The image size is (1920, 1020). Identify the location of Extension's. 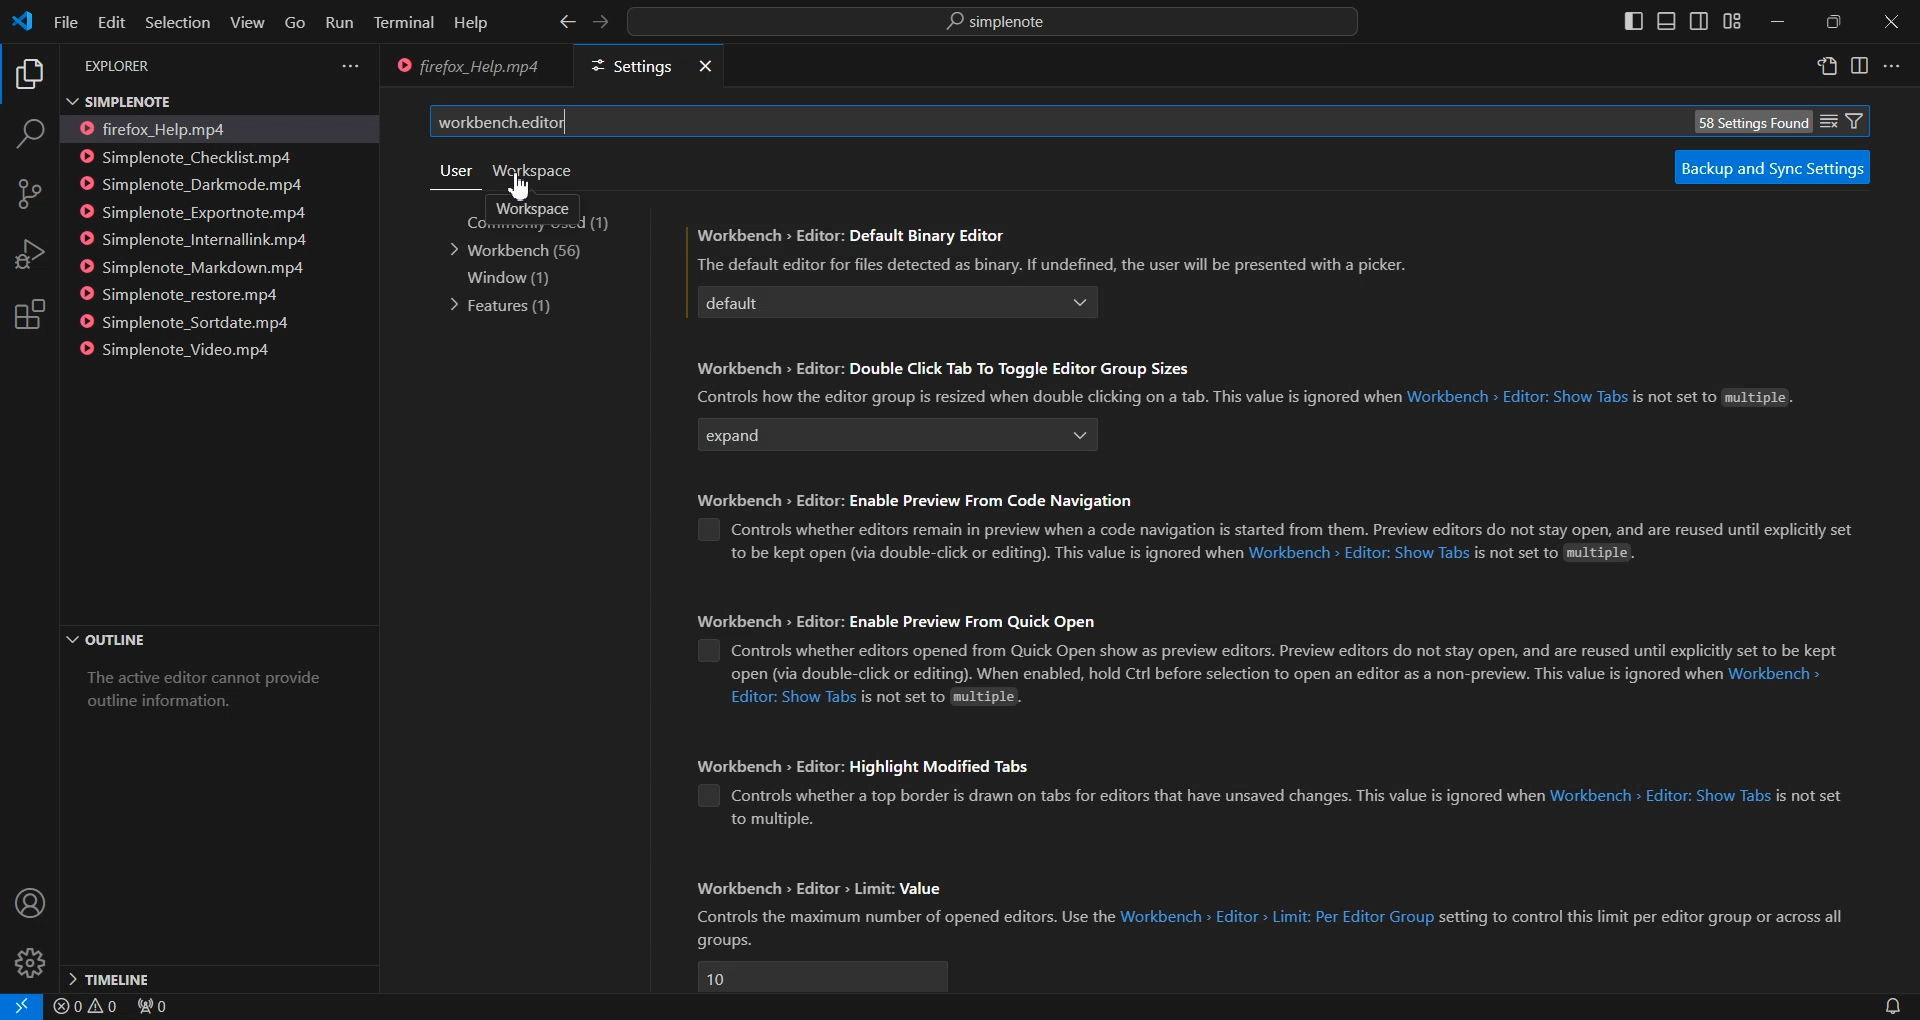
(30, 316).